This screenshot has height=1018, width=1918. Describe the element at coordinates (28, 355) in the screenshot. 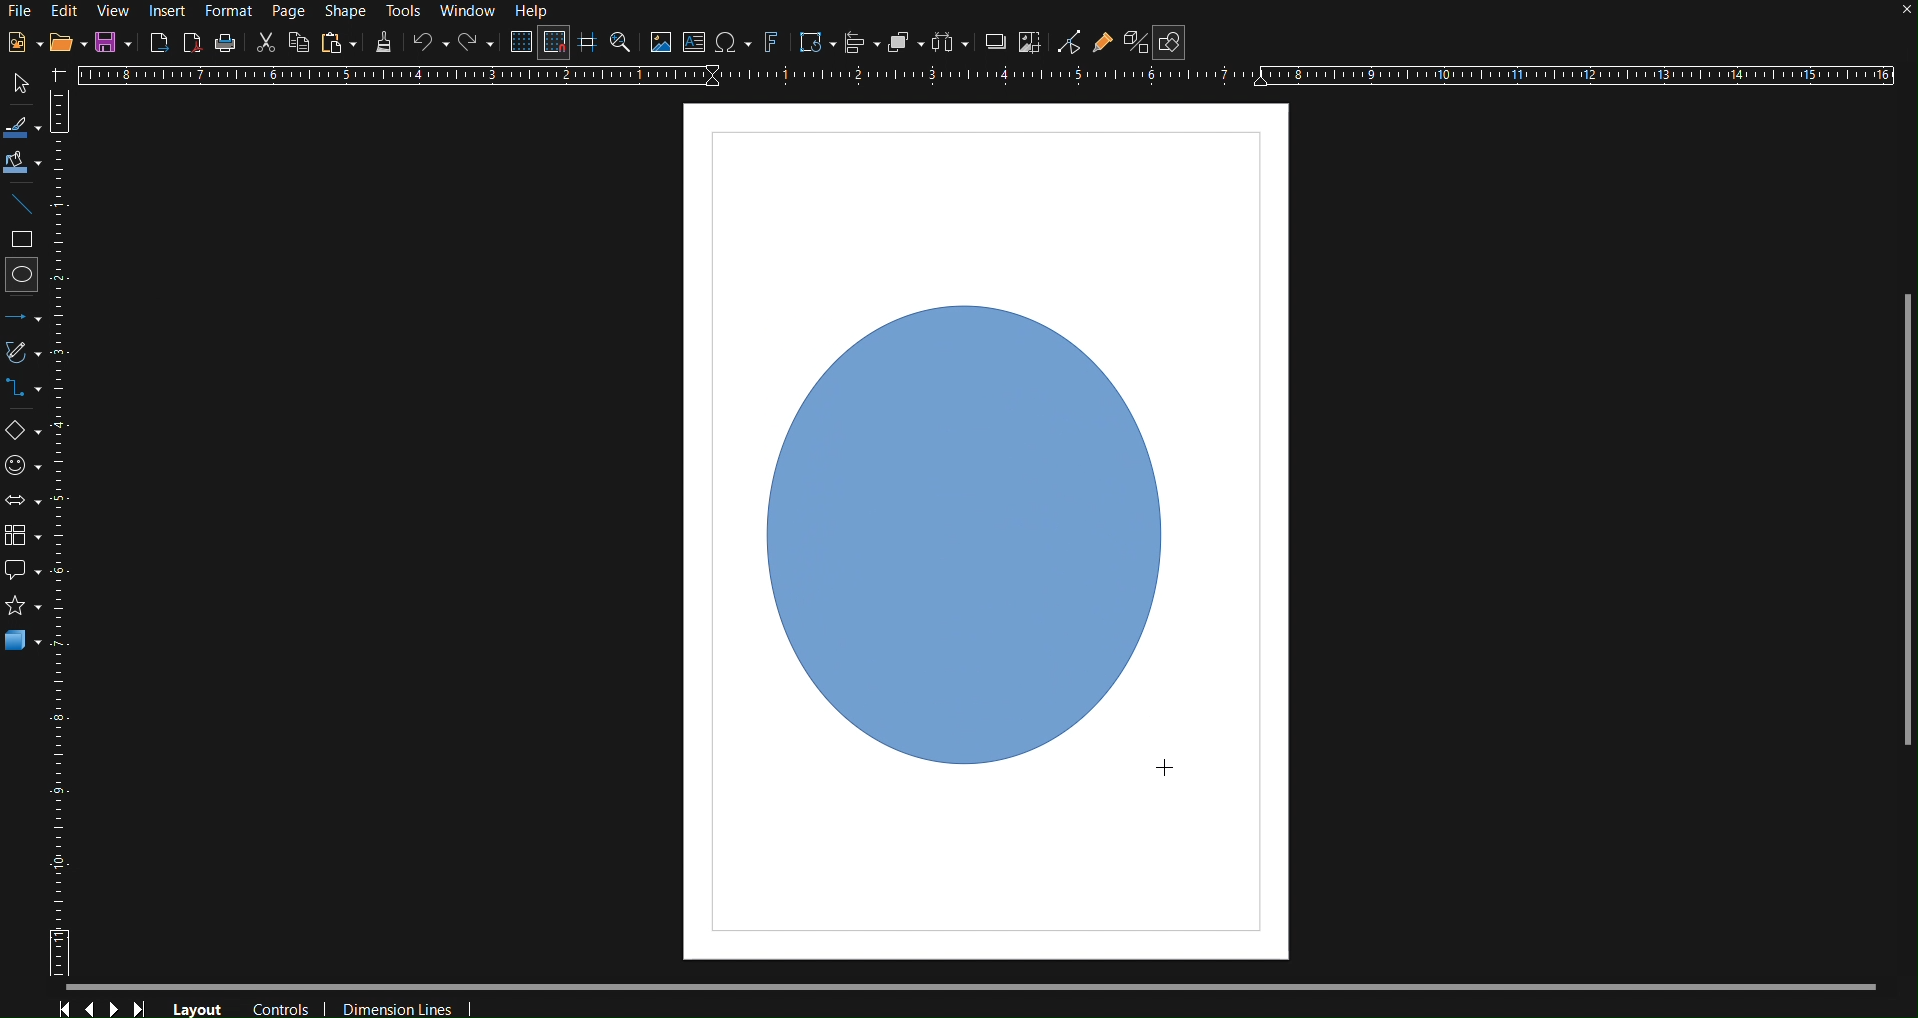

I see `Curves and Polygons` at that location.